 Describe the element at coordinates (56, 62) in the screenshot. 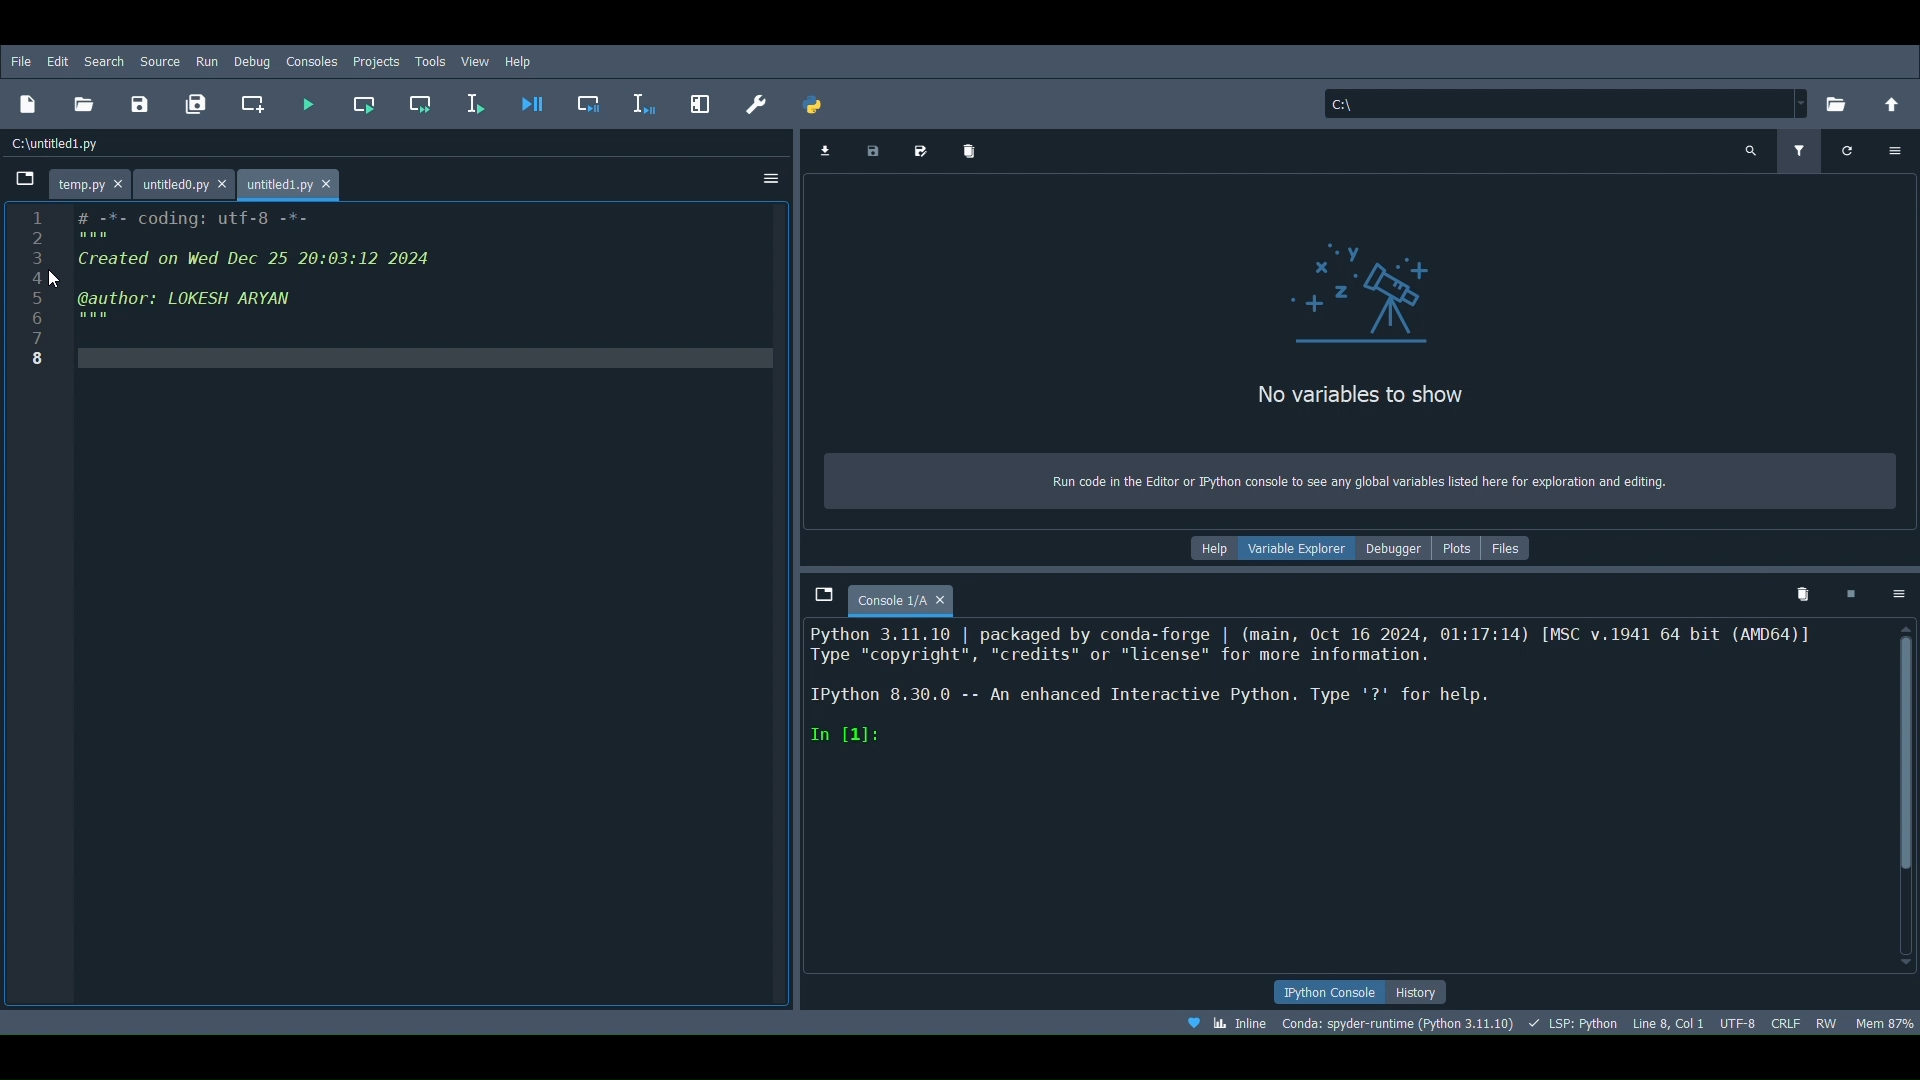

I see `Edit` at that location.